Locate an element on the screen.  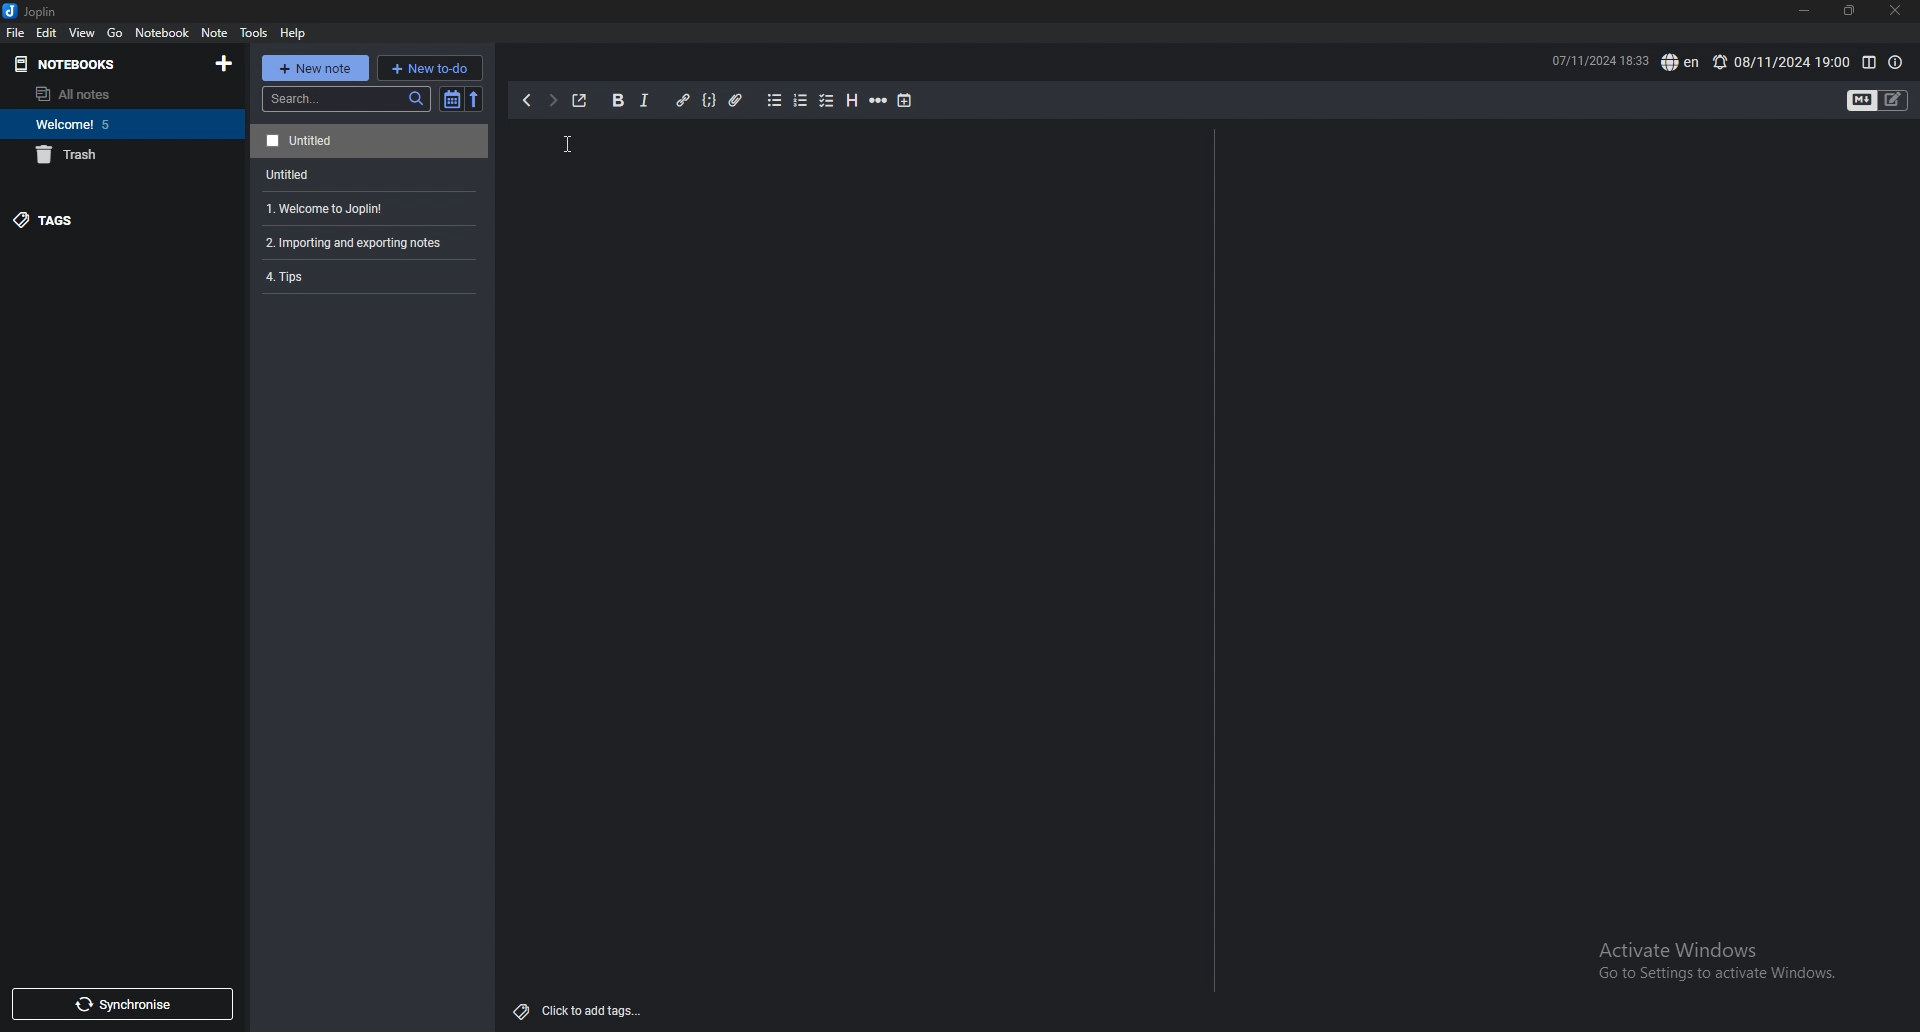
synchronize is located at coordinates (121, 1004).